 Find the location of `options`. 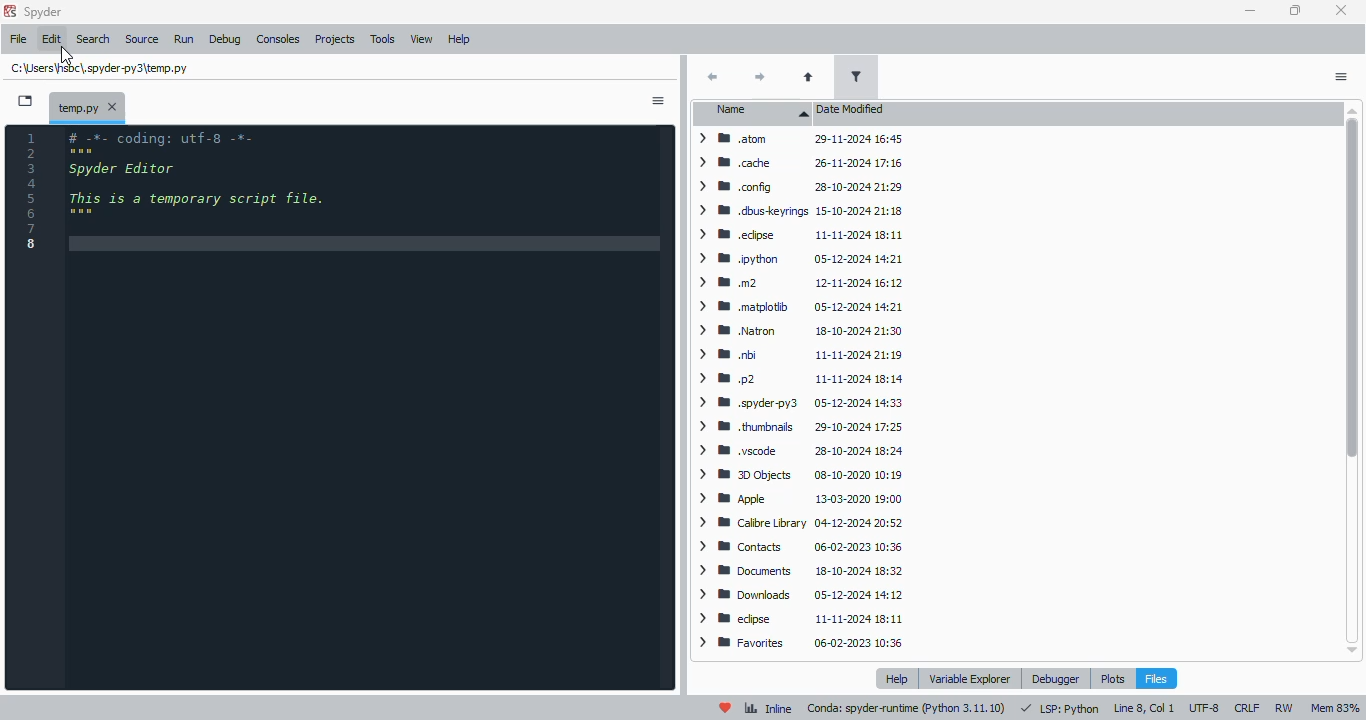

options is located at coordinates (1341, 77).